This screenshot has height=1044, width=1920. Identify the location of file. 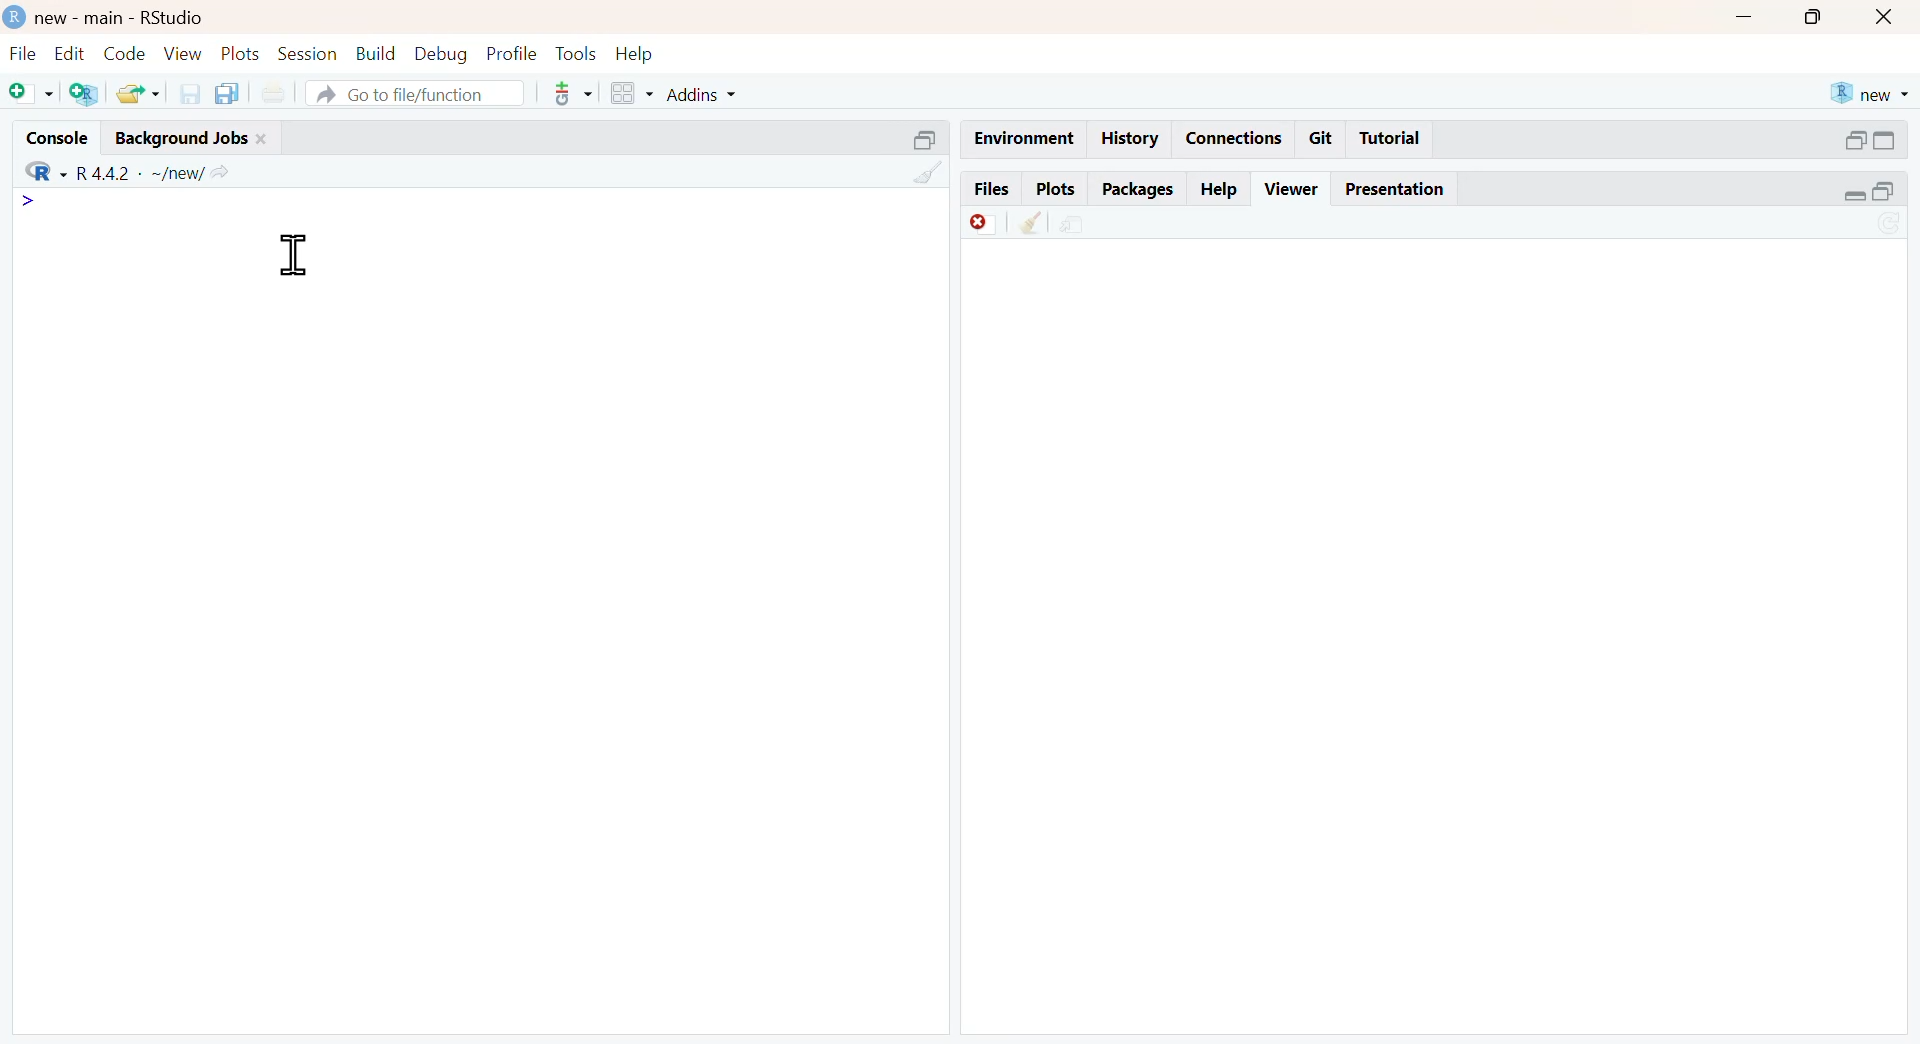
(23, 53).